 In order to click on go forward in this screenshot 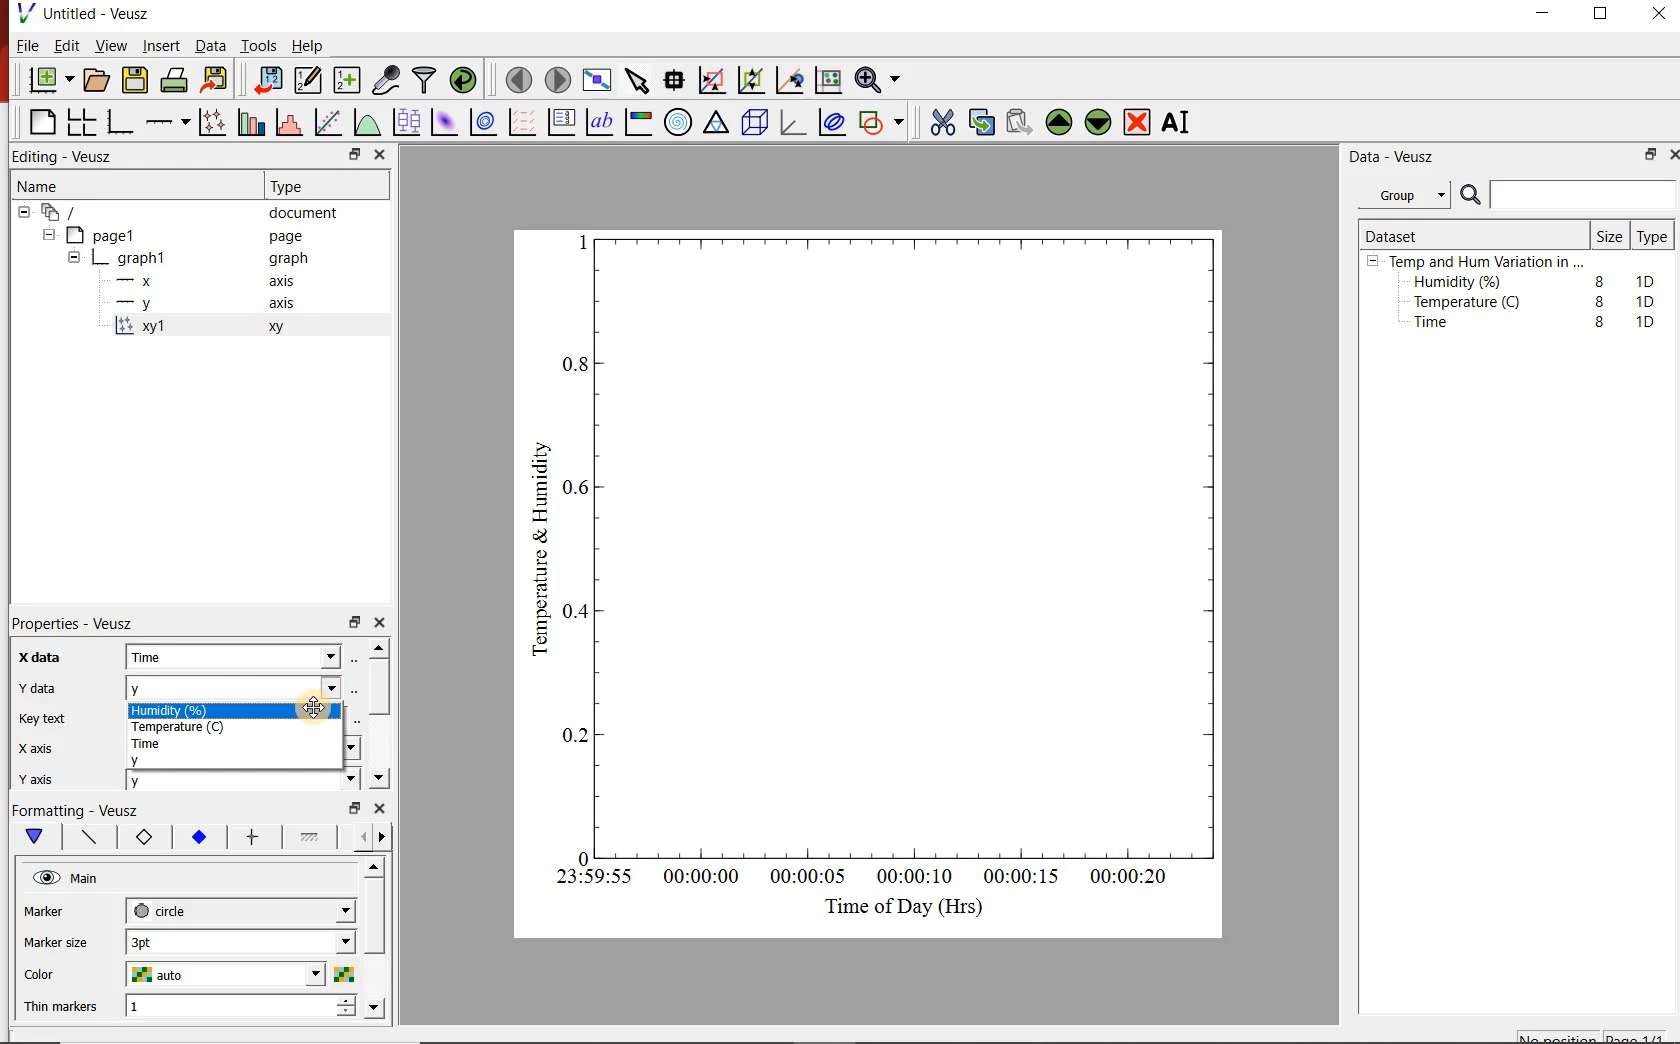, I will do `click(386, 837)`.